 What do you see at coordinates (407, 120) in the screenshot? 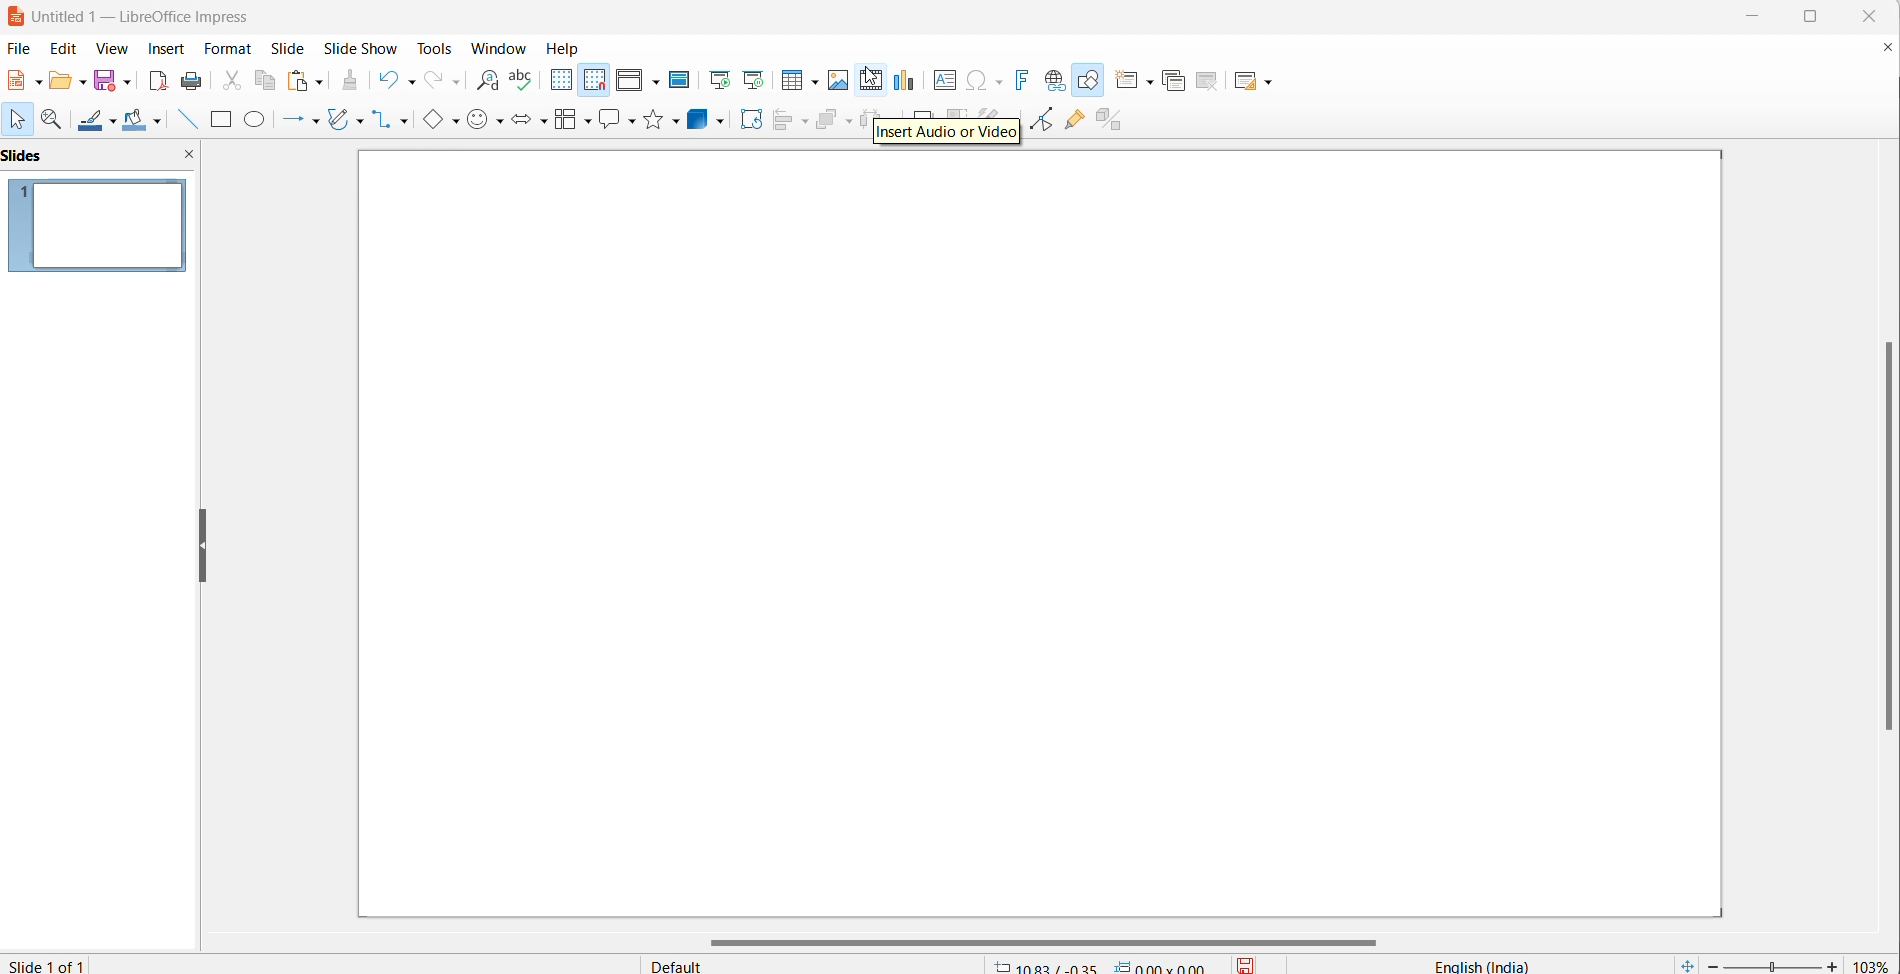
I see `connectors options` at bounding box center [407, 120].